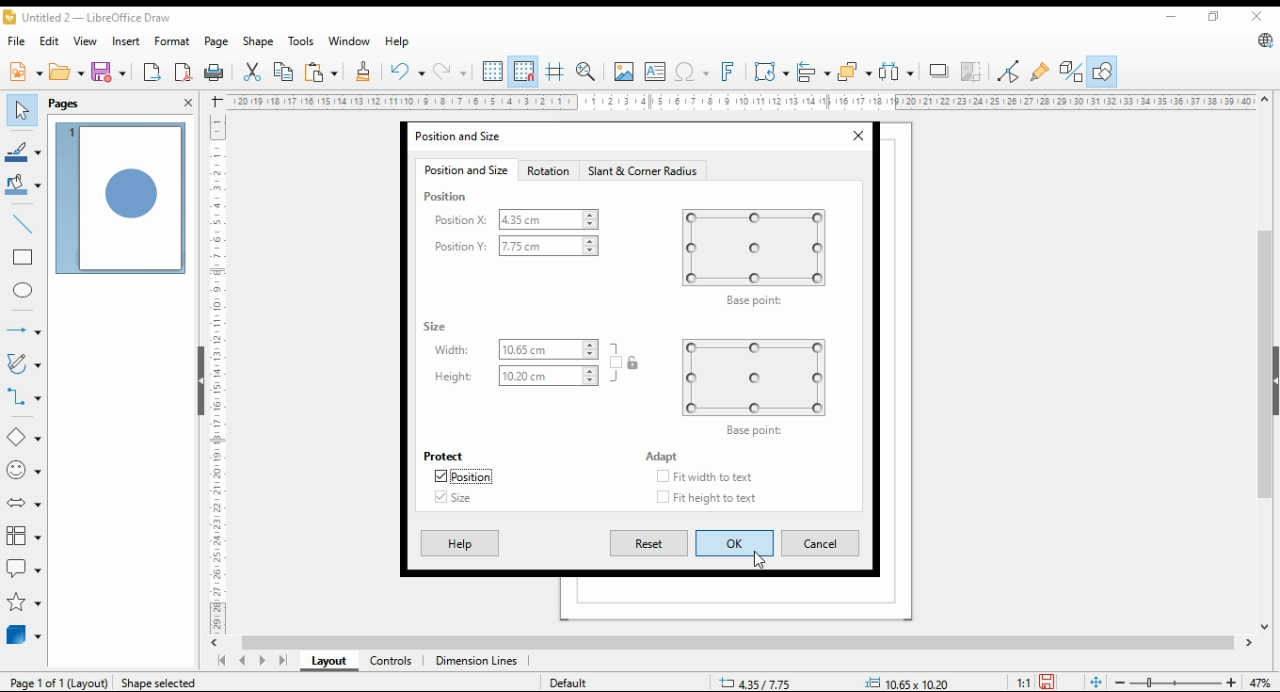  Describe the element at coordinates (218, 369) in the screenshot. I see `Ruler` at that location.